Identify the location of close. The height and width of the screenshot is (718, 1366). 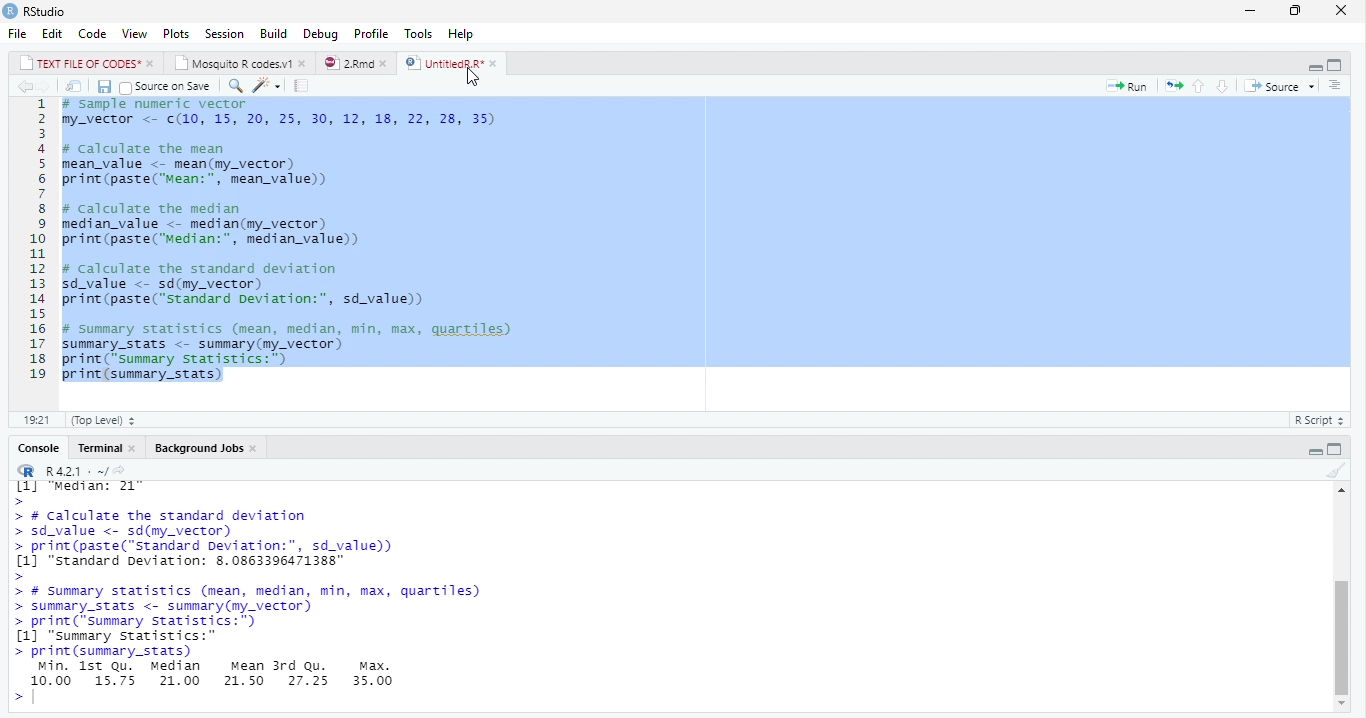
(496, 64).